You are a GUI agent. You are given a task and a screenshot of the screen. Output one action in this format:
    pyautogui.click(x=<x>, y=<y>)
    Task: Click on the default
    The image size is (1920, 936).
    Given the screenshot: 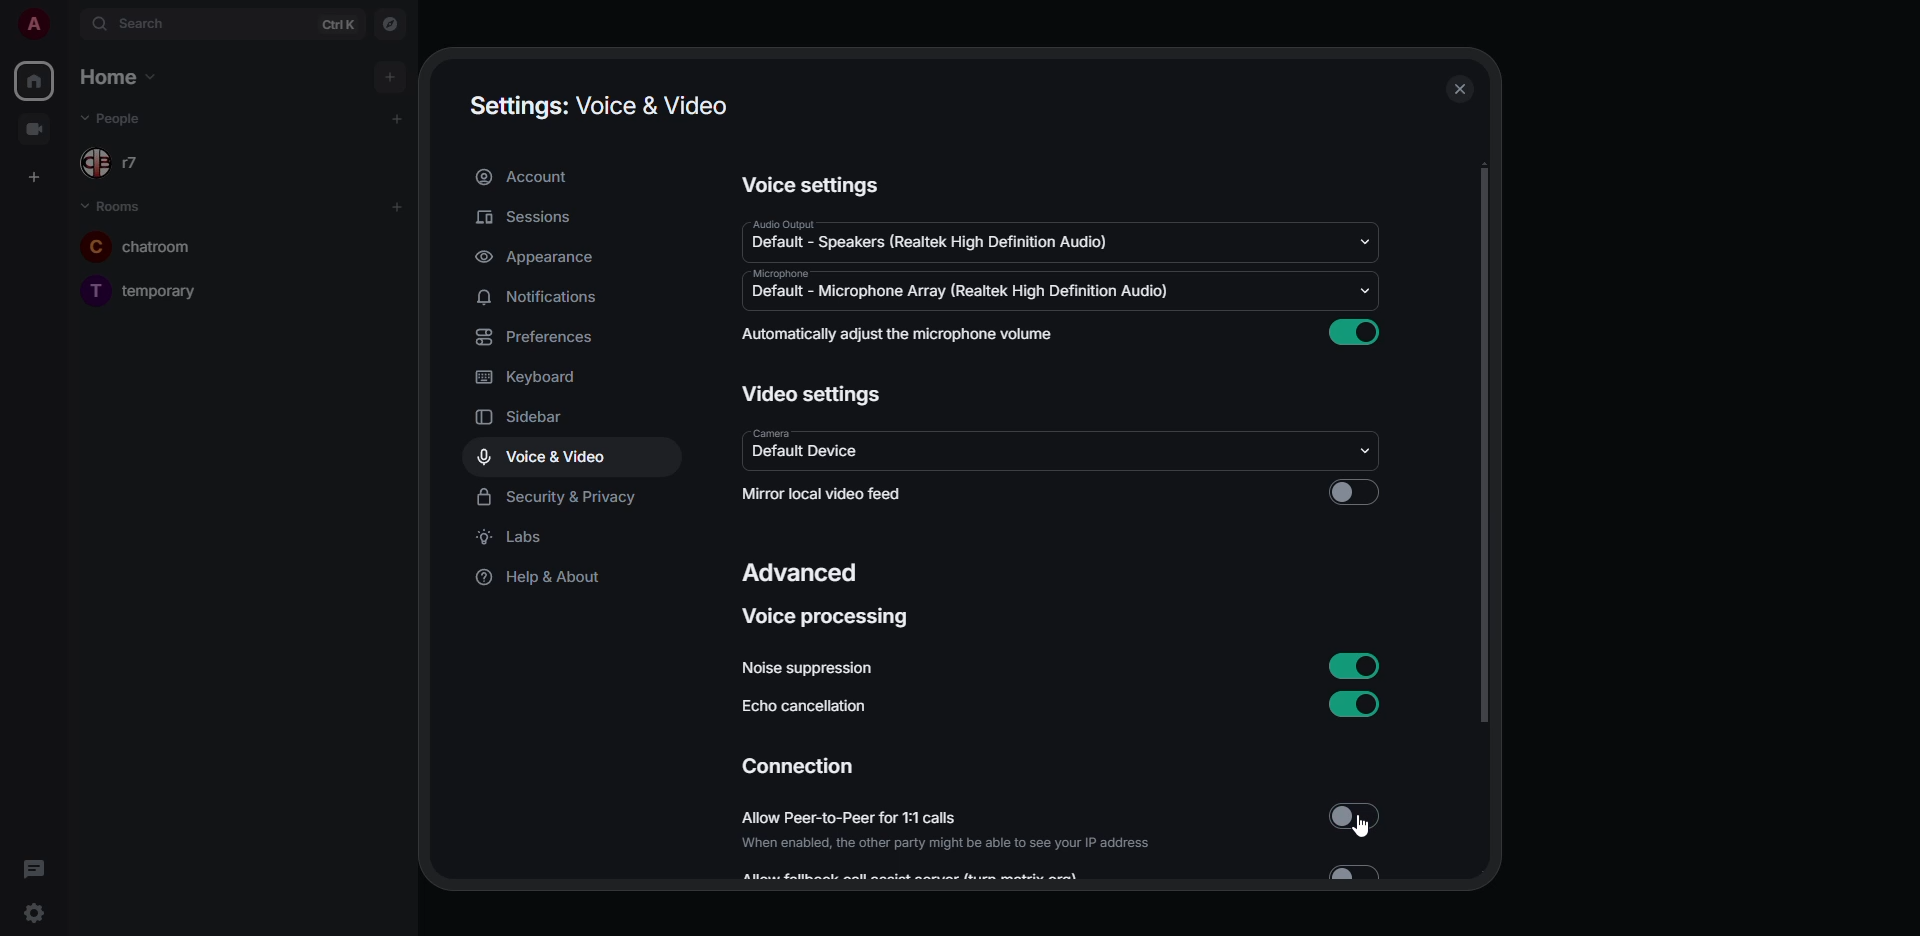 What is the action you would take?
    pyautogui.click(x=940, y=243)
    